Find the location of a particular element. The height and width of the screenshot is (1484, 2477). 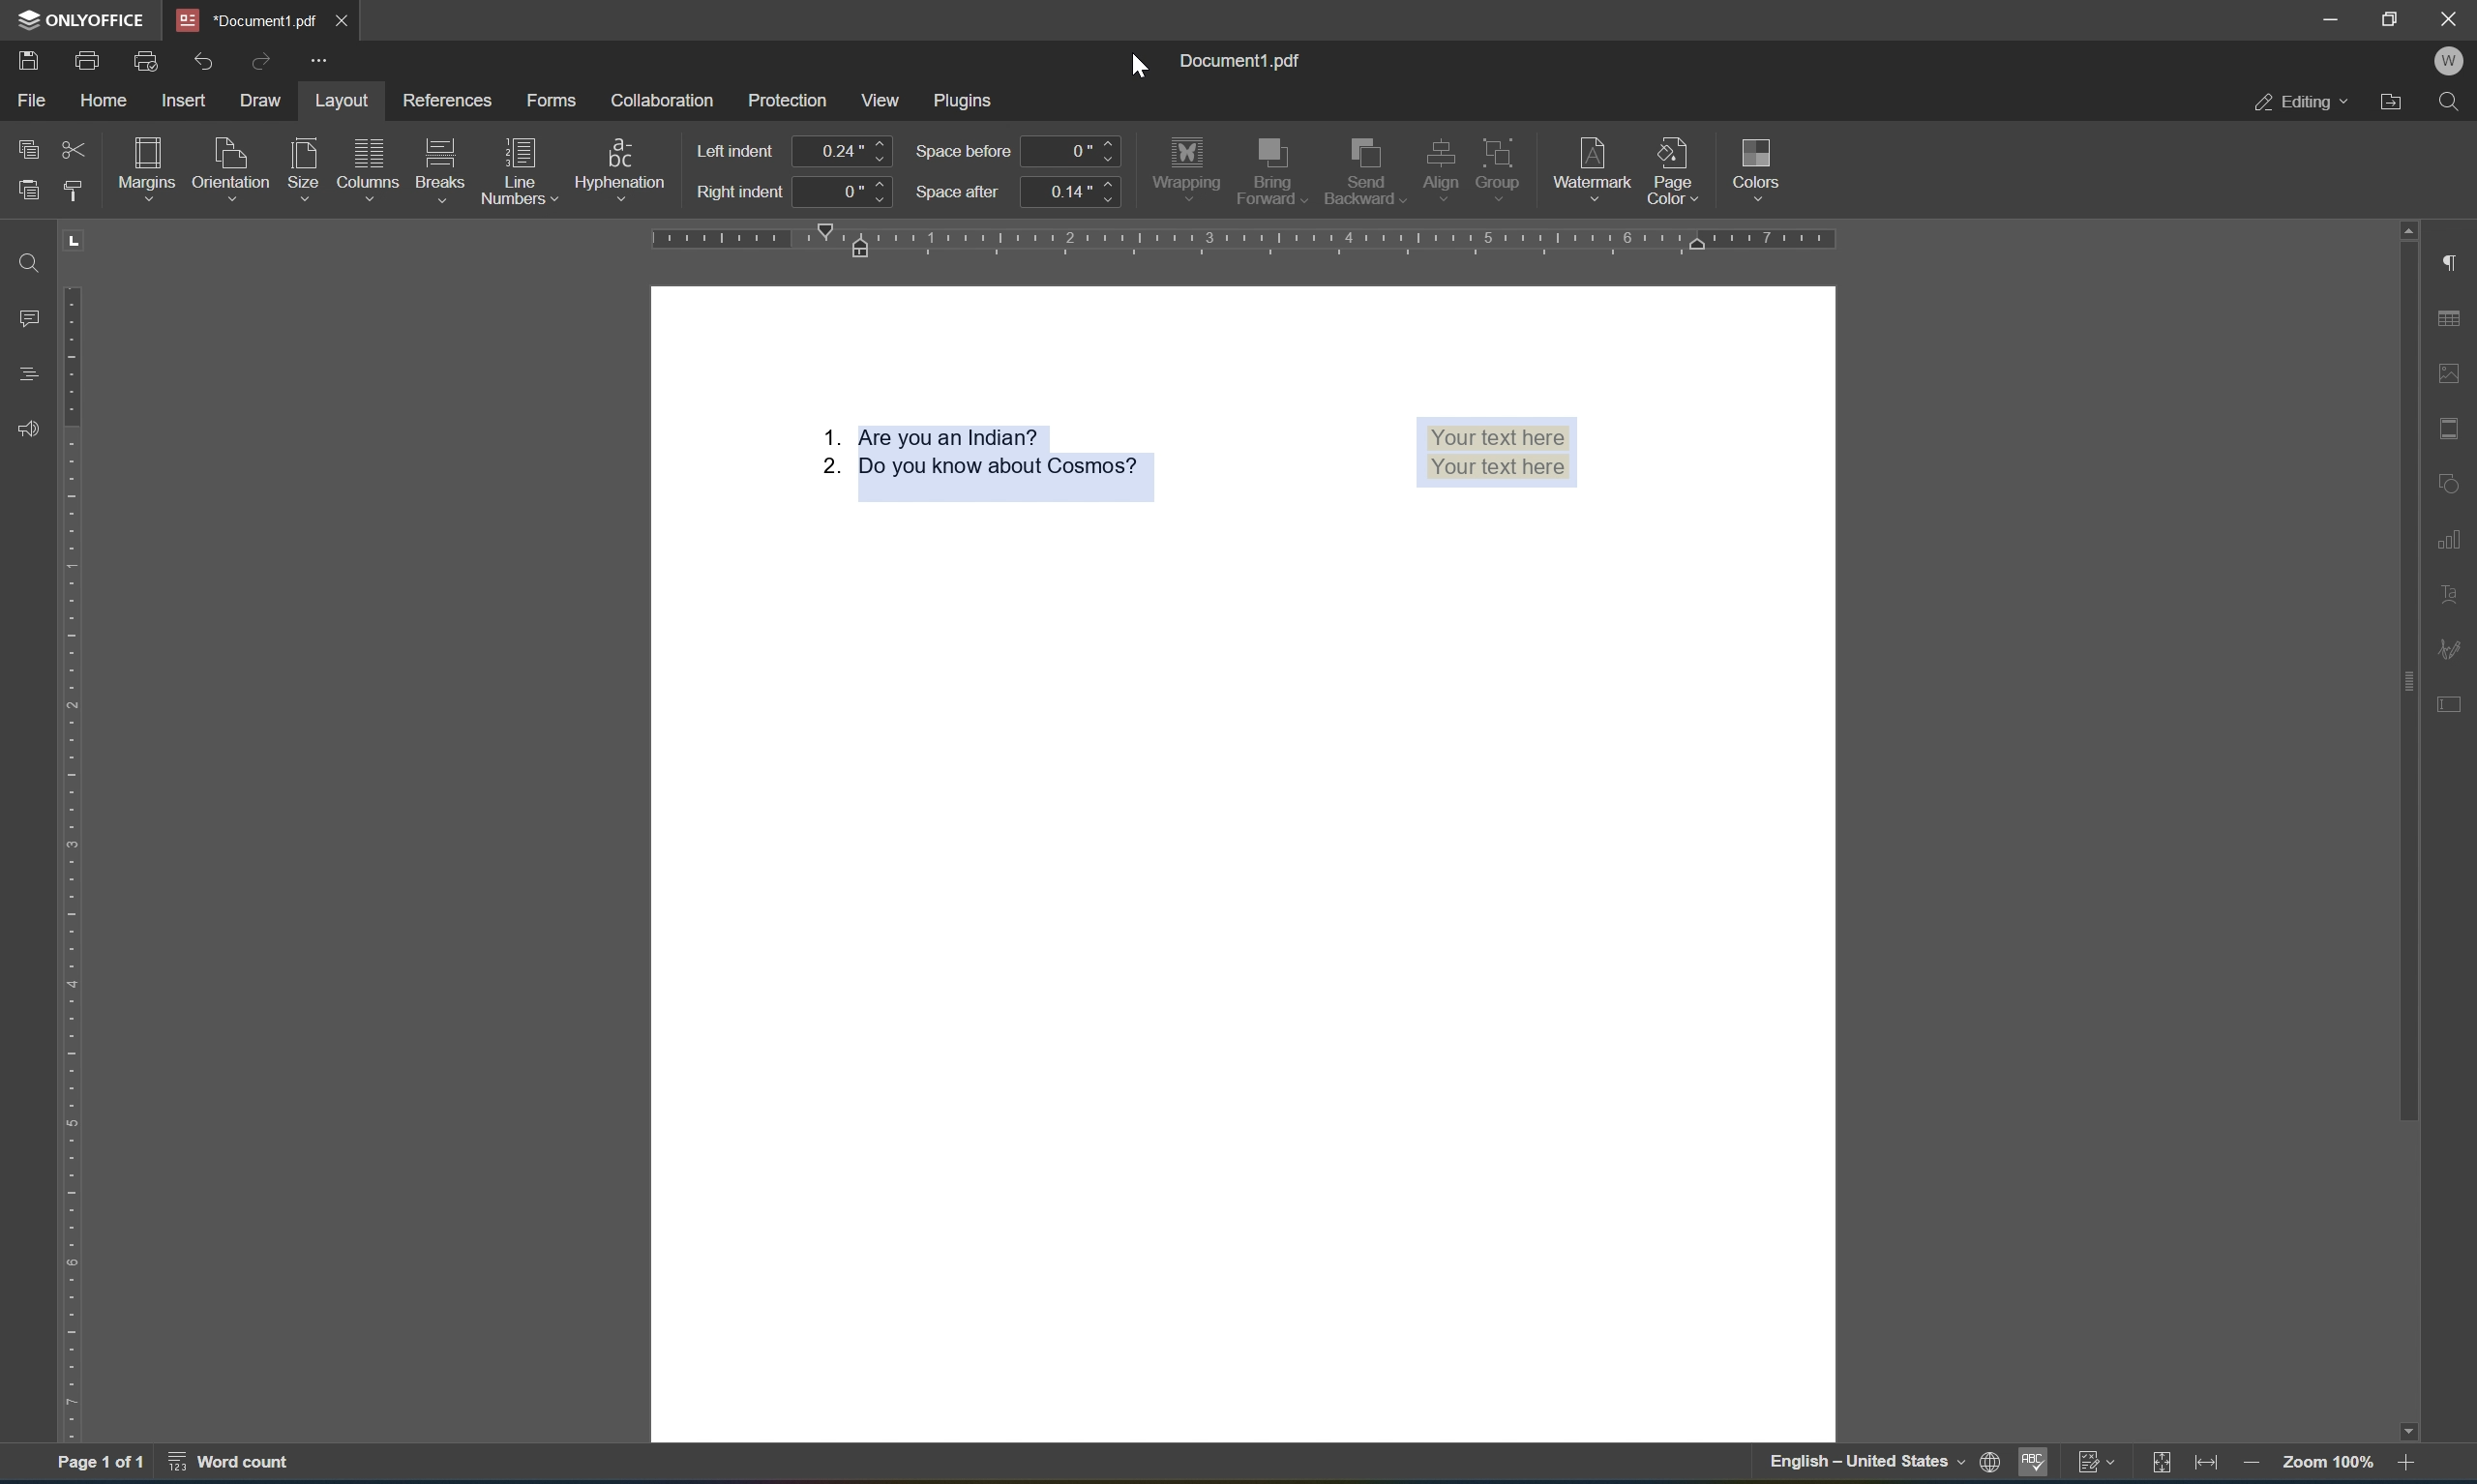

line numbers is located at coordinates (516, 170).